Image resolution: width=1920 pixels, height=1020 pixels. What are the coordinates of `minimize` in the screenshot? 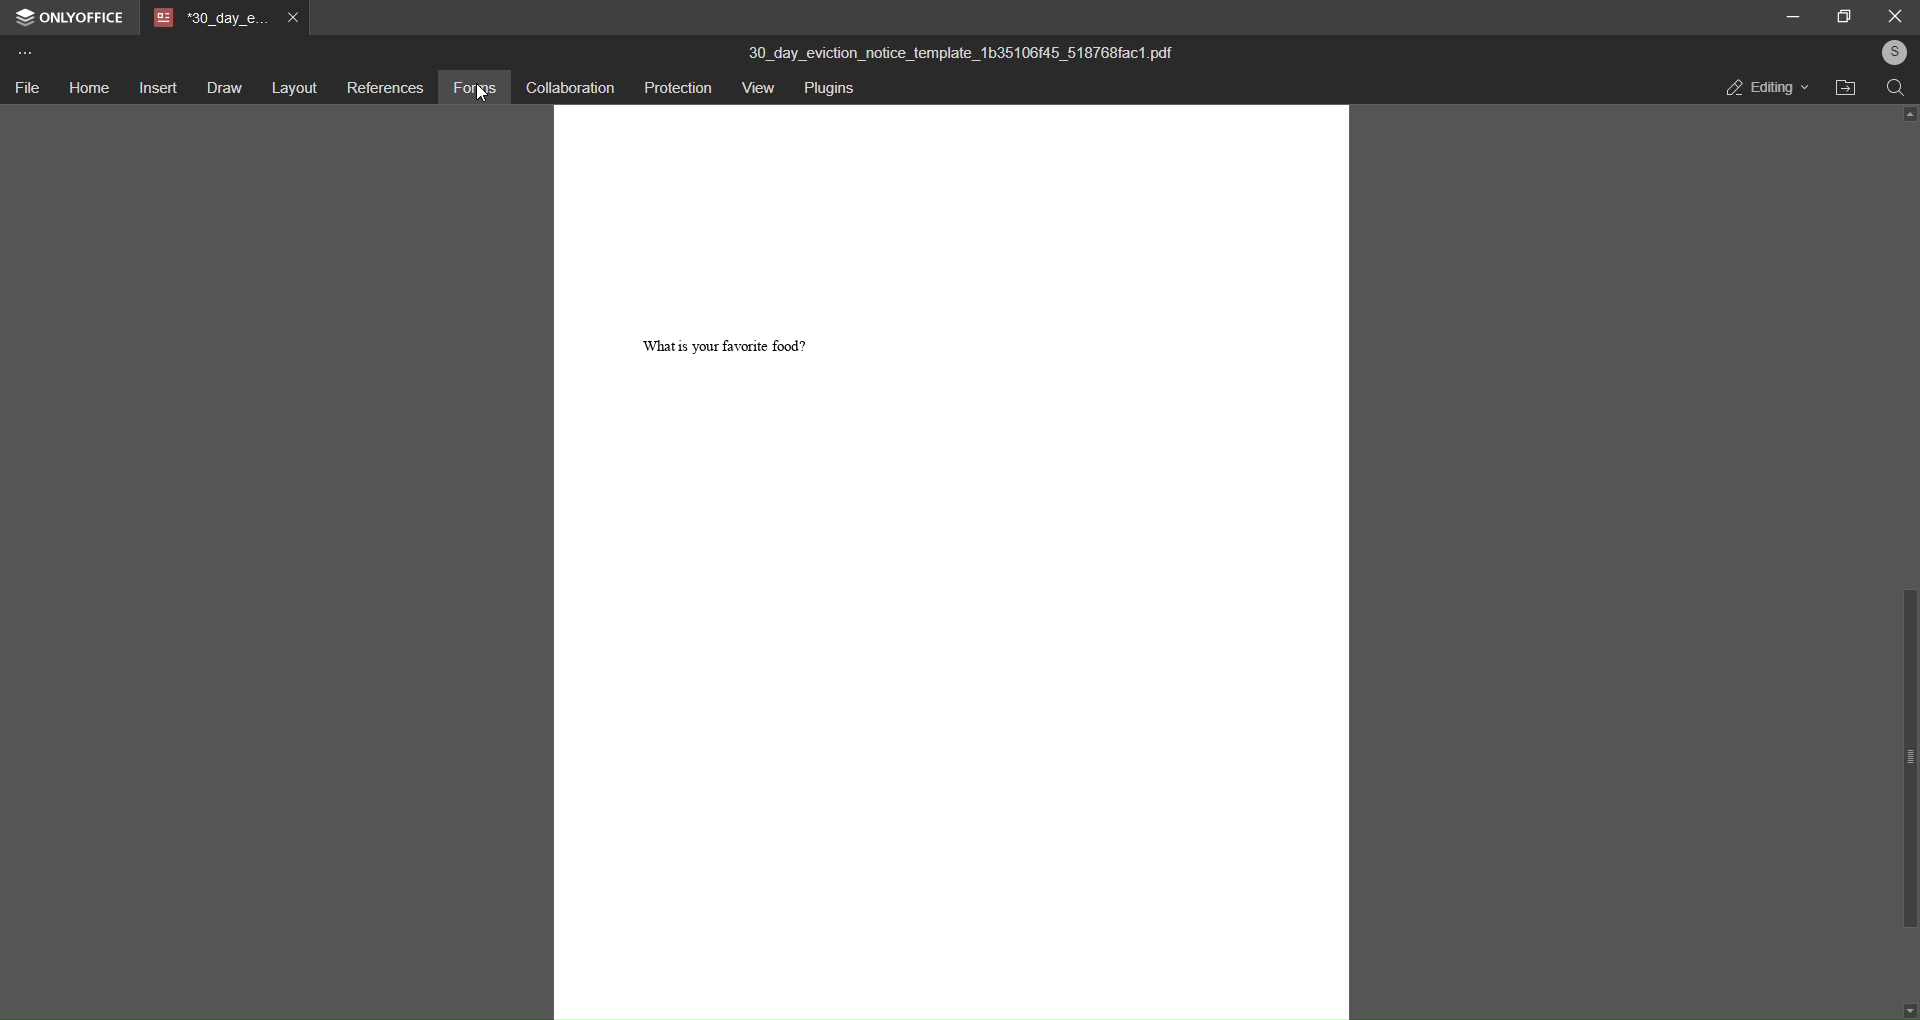 It's located at (1791, 16).